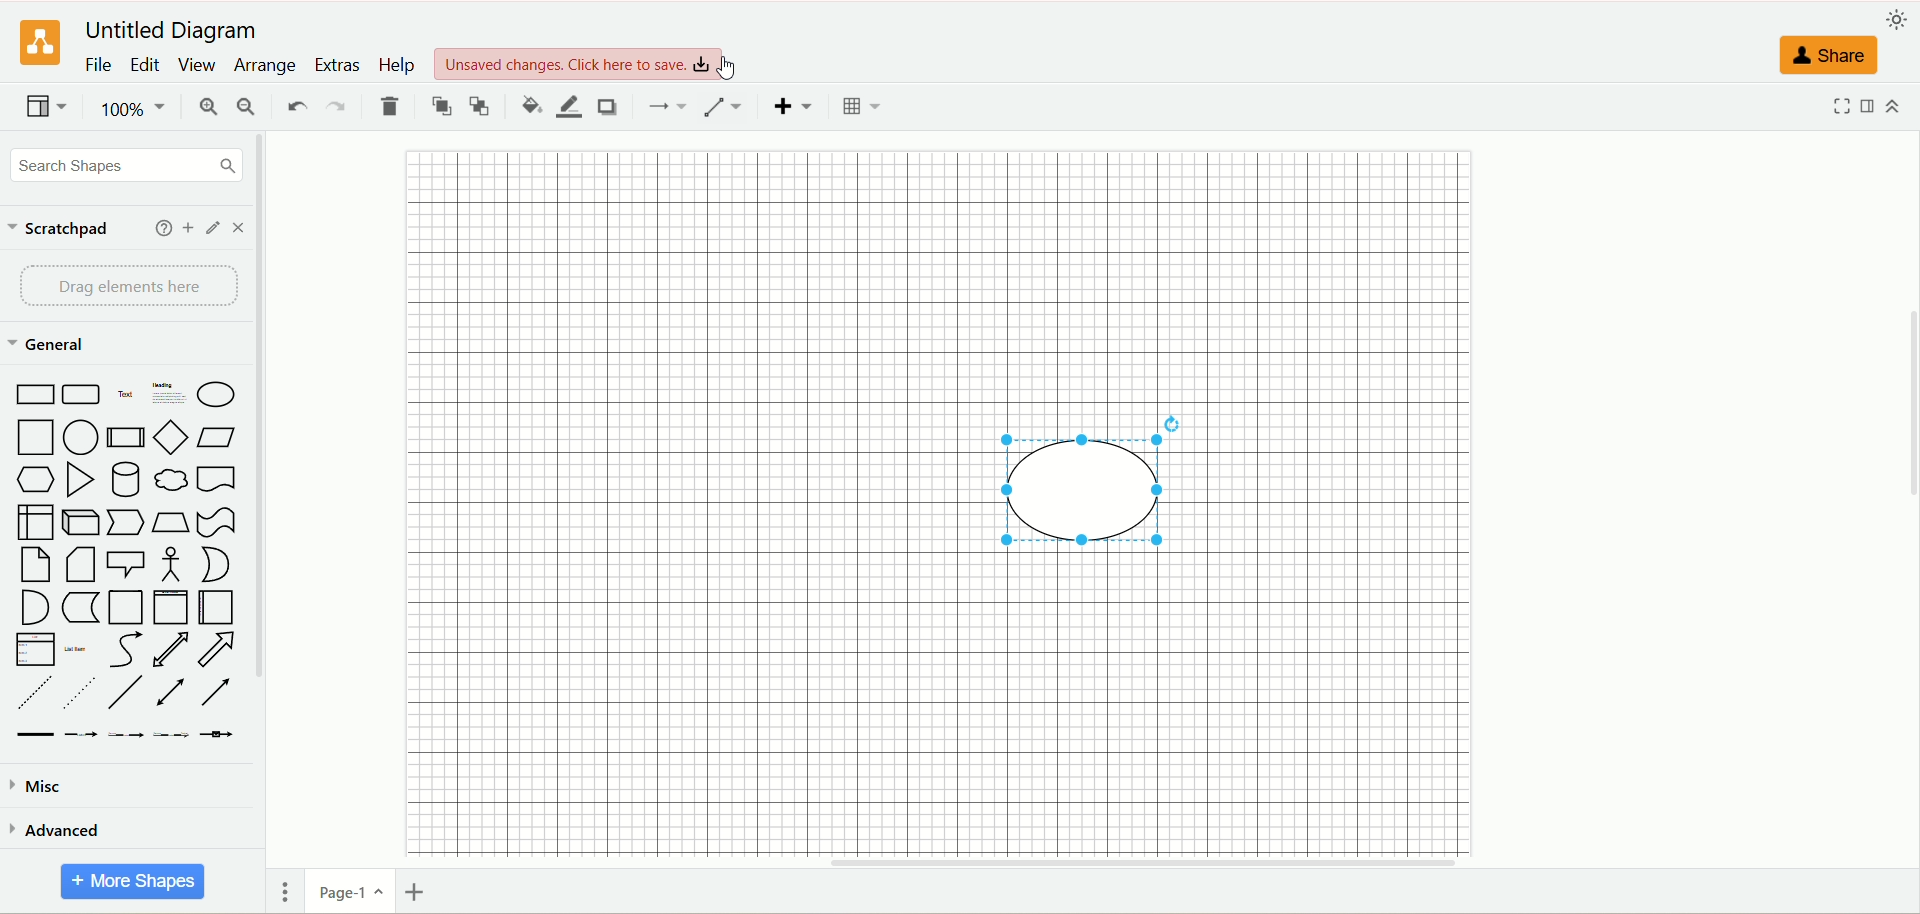 This screenshot has width=1920, height=914. I want to click on dashed line, so click(32, 692).